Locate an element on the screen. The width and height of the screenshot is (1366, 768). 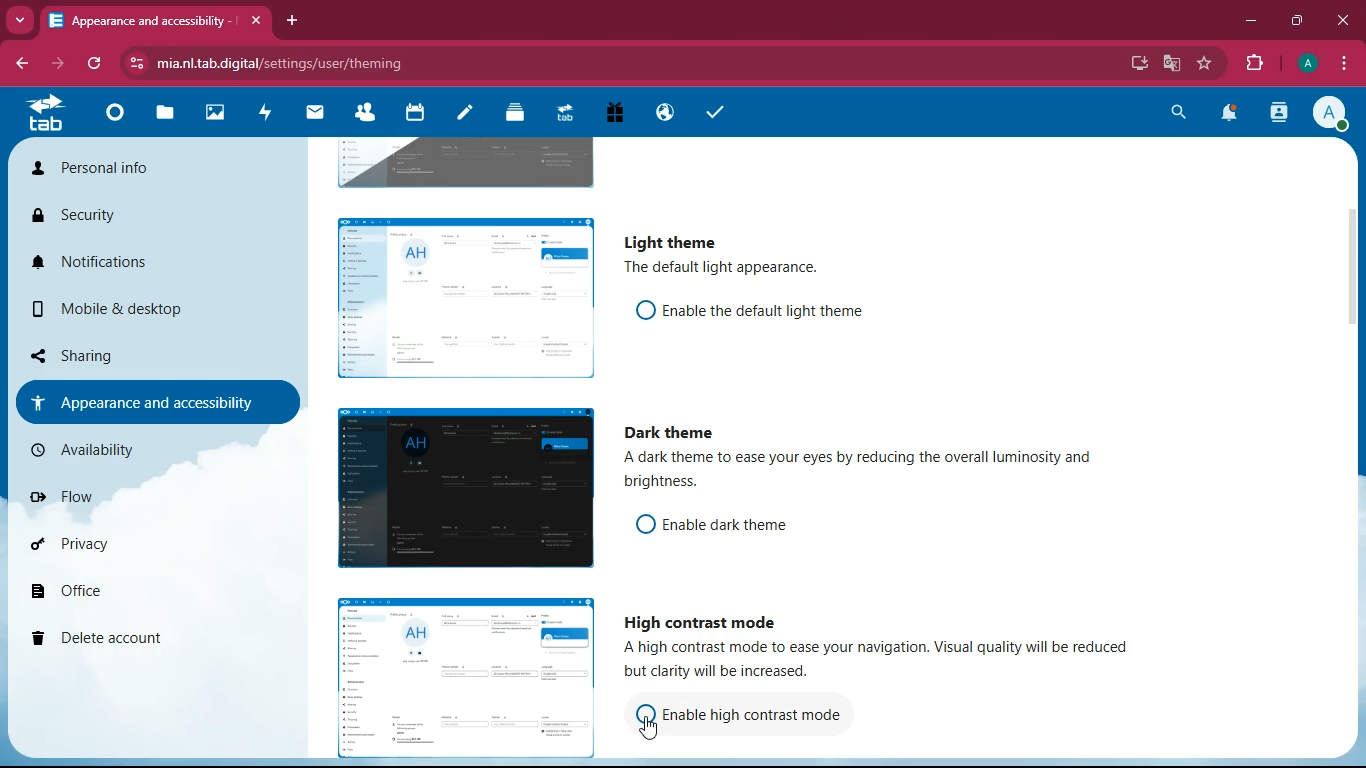
enable is located at coordinates (765, 309).